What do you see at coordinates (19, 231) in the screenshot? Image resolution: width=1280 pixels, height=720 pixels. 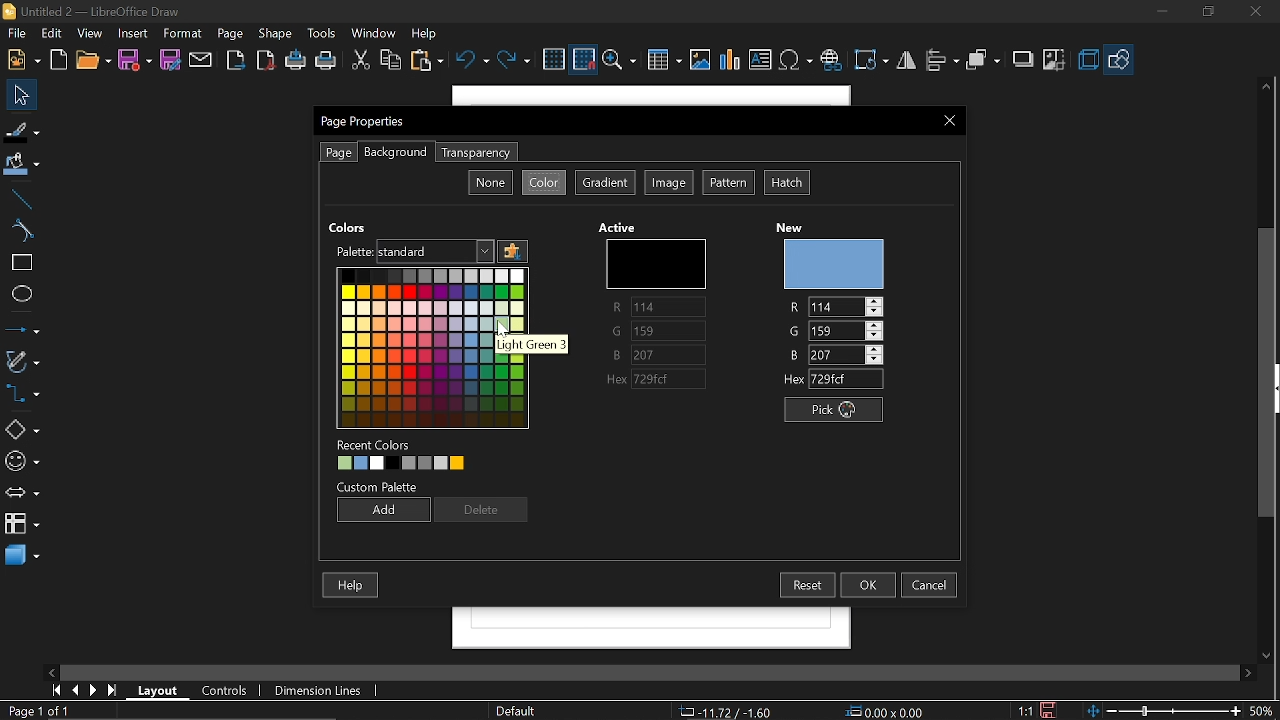 I see `Curve` at bounding box center [19, 231].